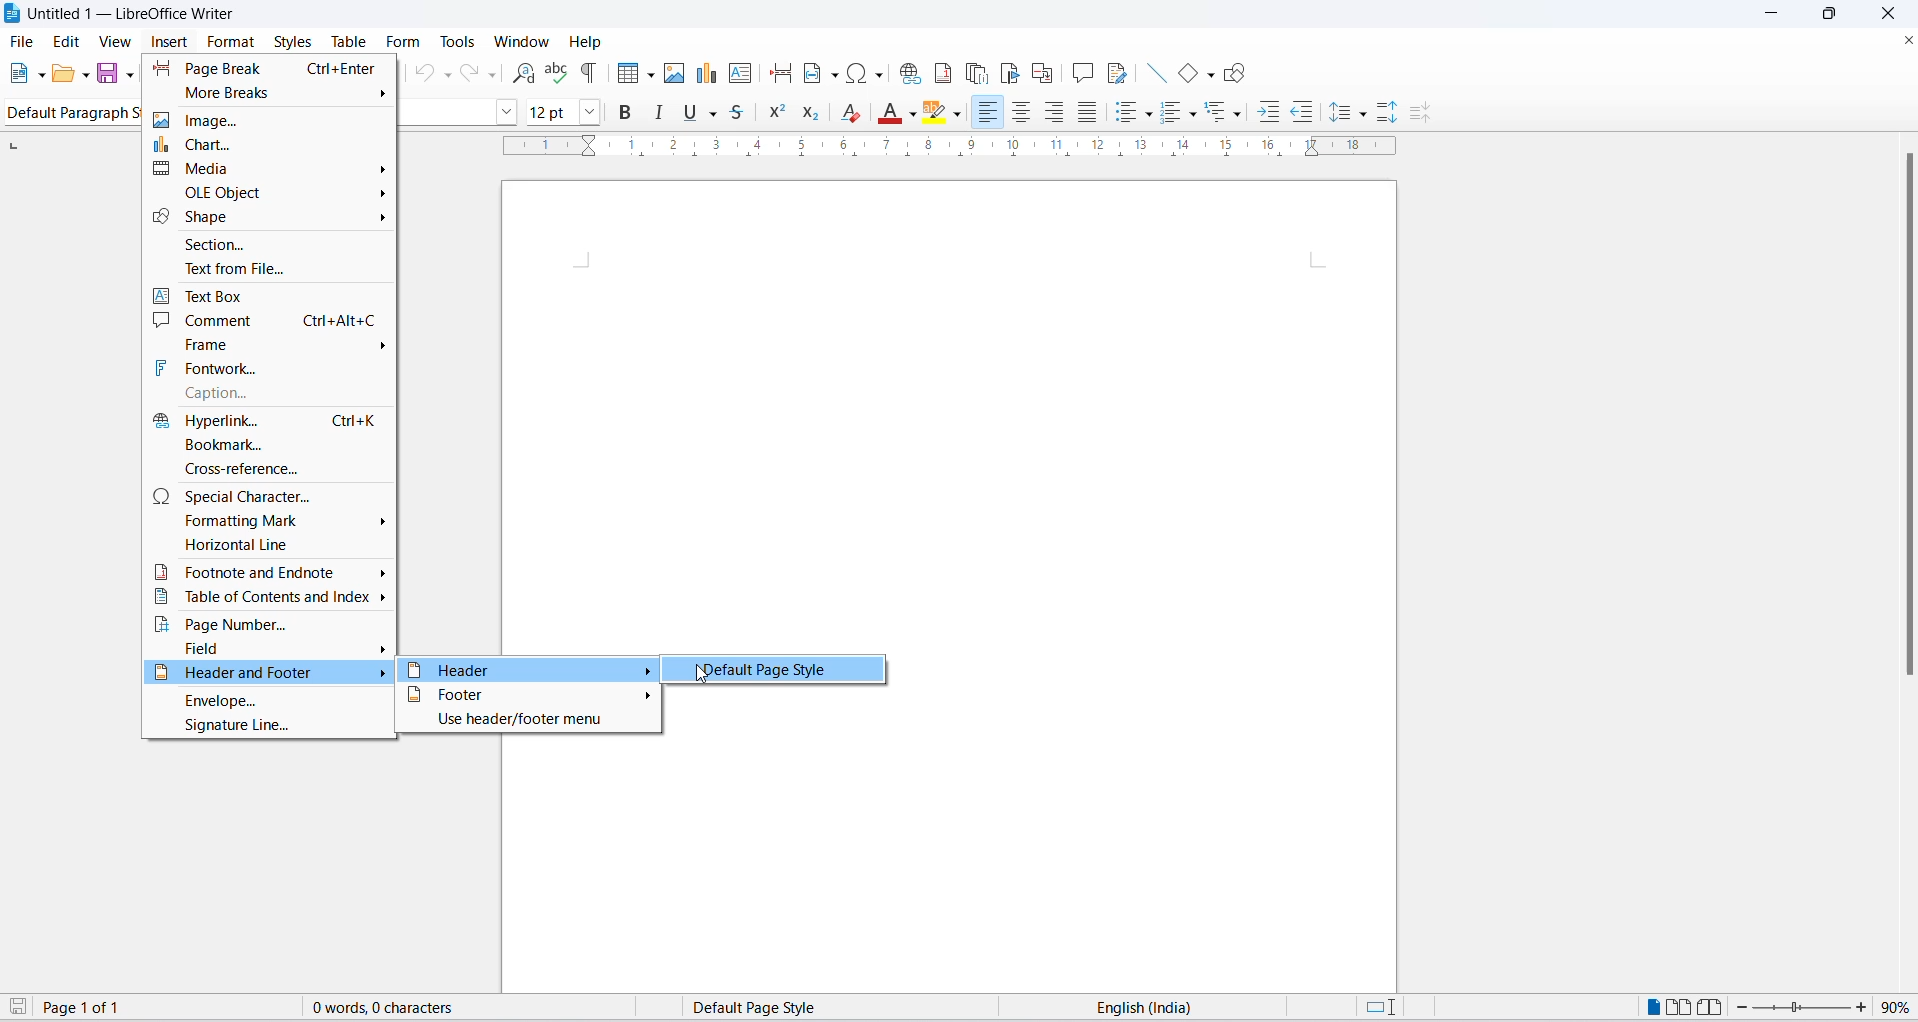  I want to click on file  options, so click(41, 74).